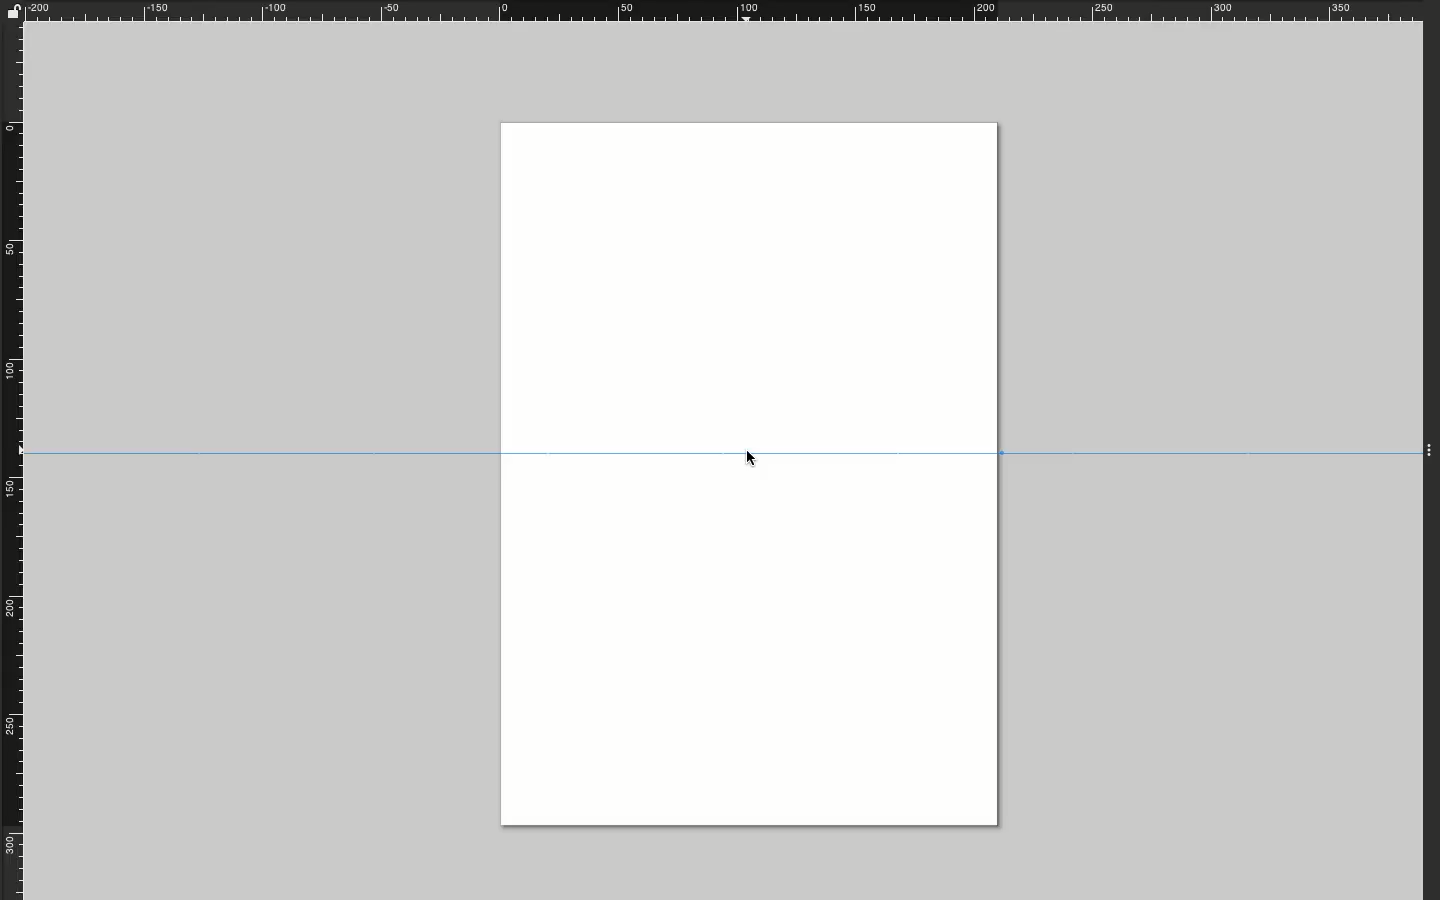  What do you see at coordinates (13, 10) in the screenshot?
I see `Unlock` at bounding box center [13, 10].